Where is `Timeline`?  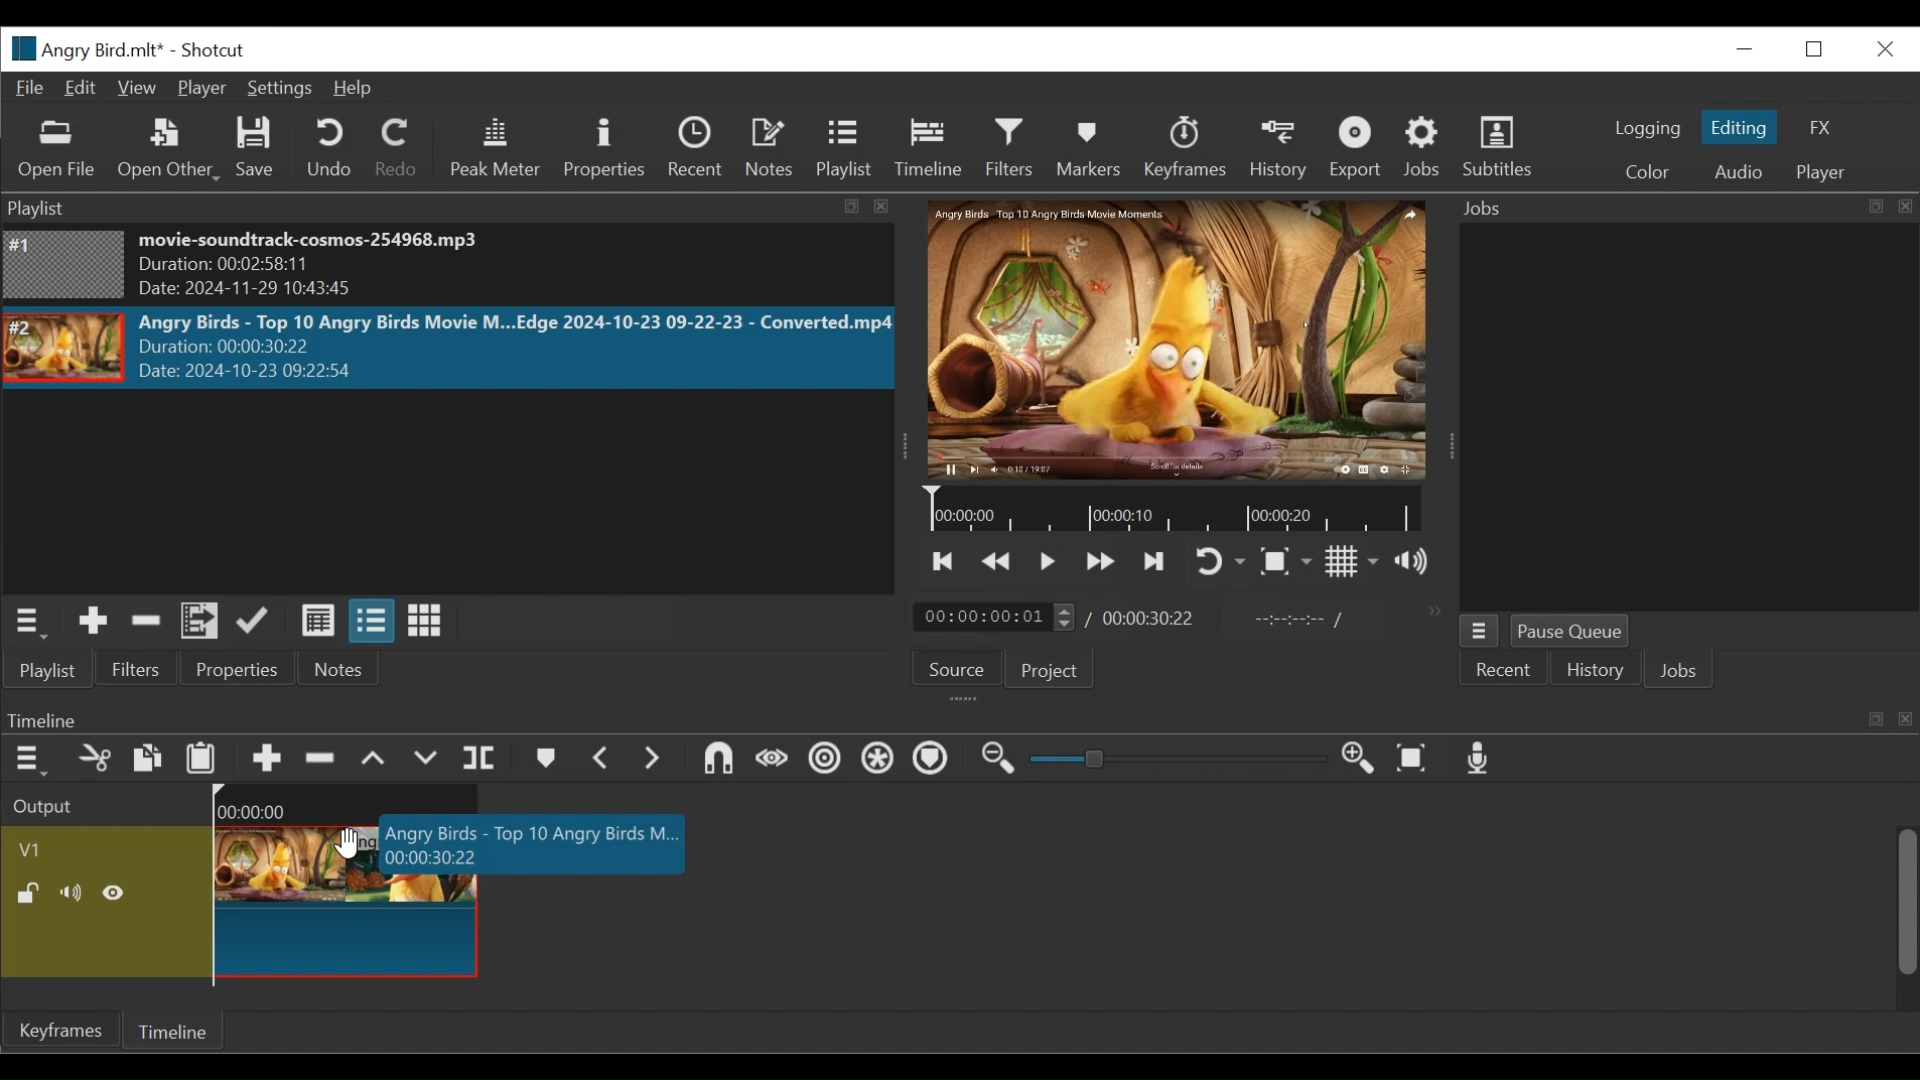
Timeline is located at coordinates (1175, 510).